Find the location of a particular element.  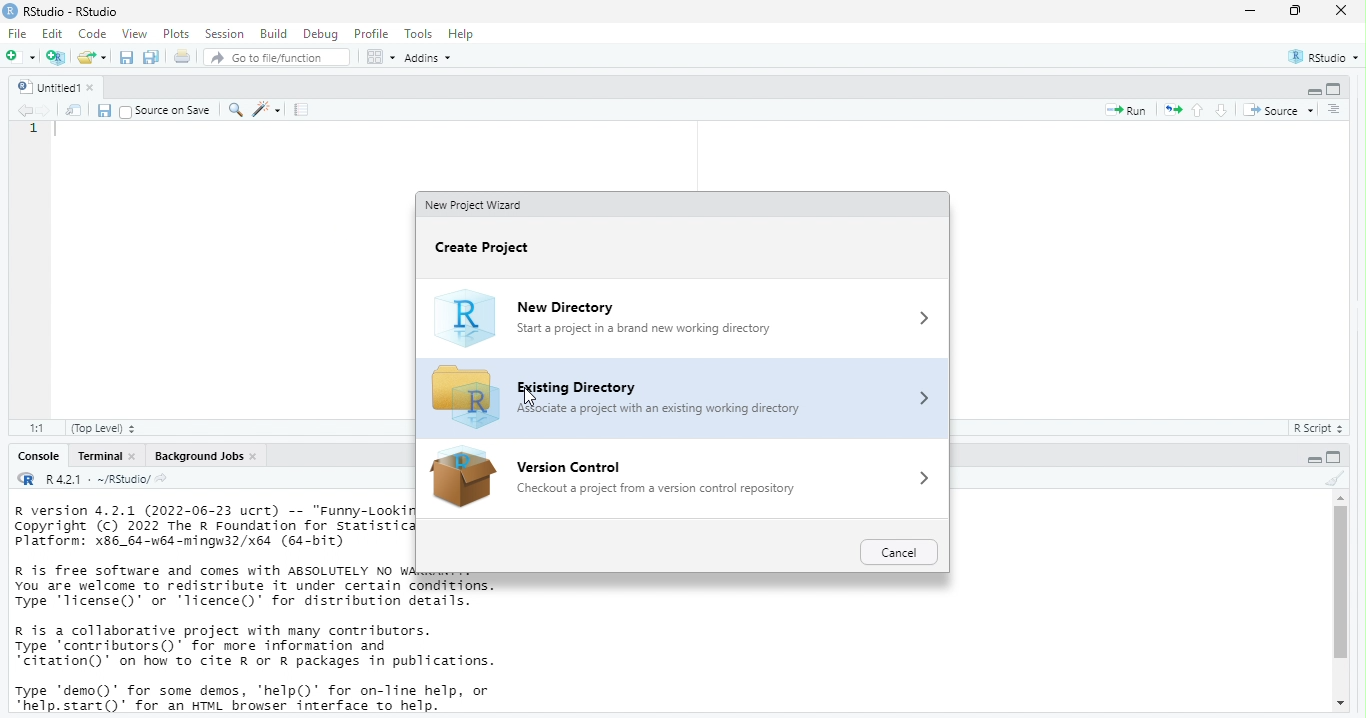

1:1 is located at coordinates (30, 426).